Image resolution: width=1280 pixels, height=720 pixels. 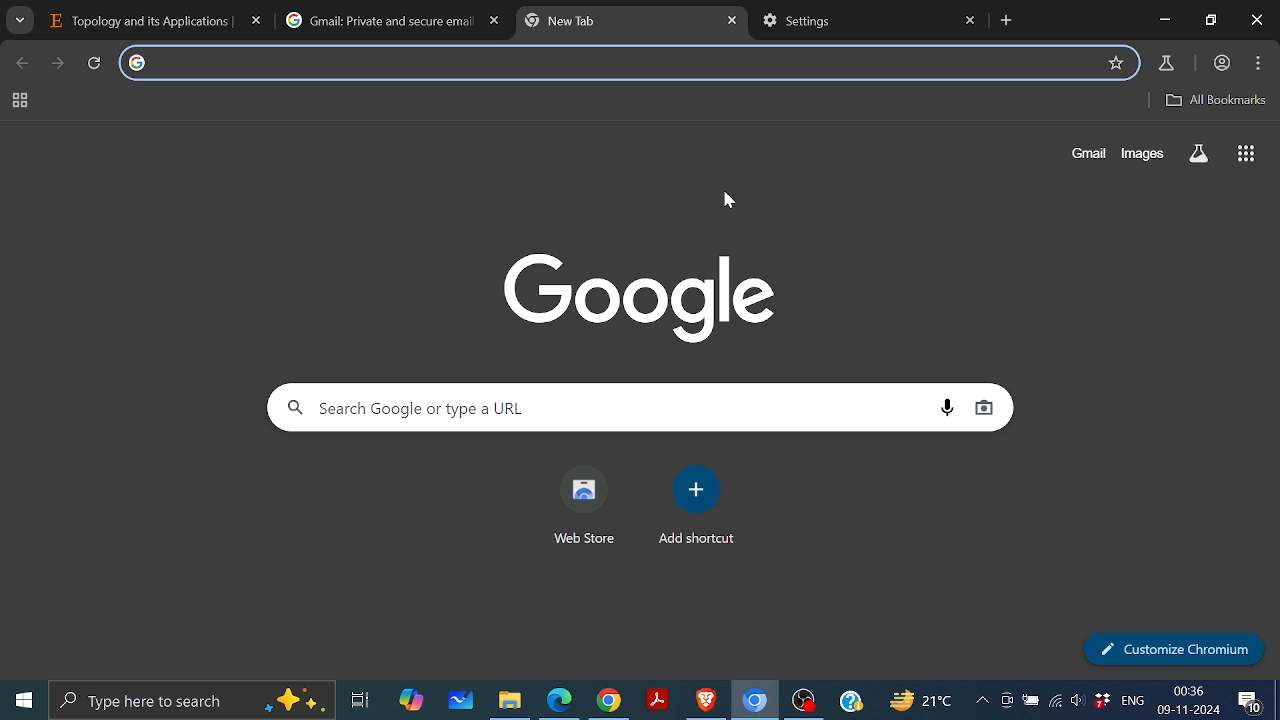 What do you see at coordinates (854, 703) in the screenshot?
I see `help` at bounding box center [854, 703].